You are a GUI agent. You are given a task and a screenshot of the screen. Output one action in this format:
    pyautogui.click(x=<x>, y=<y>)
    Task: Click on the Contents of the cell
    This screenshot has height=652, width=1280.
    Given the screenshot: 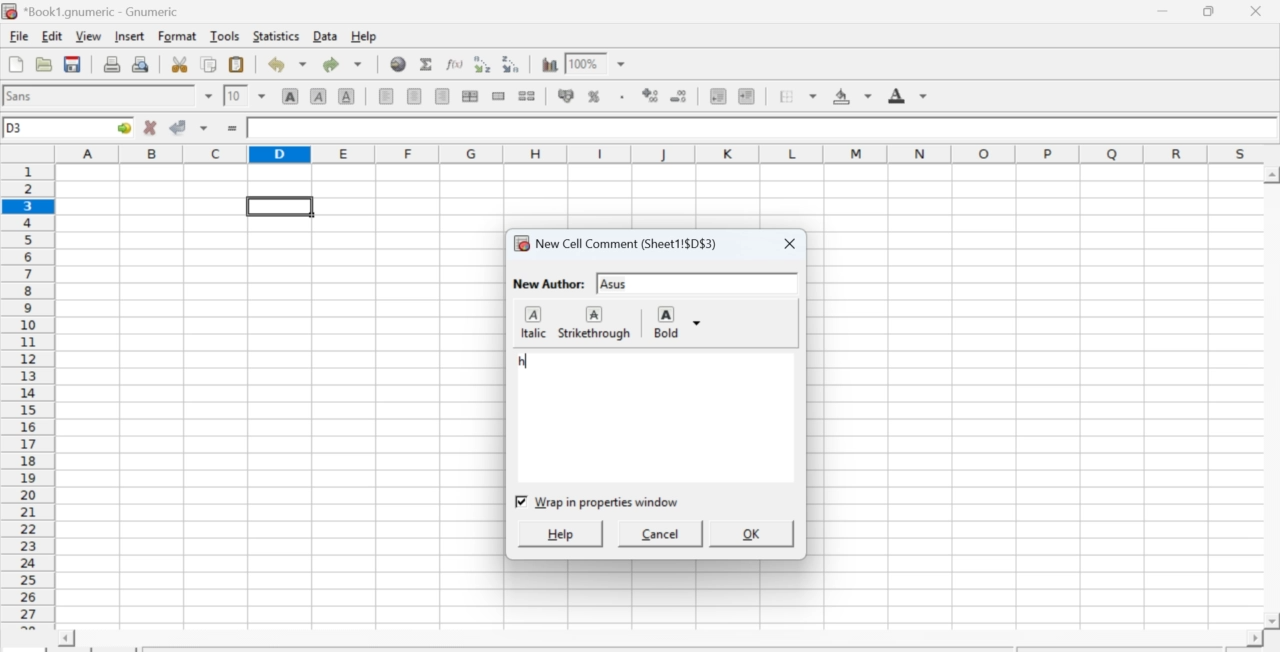 What is the action you would take?
    pyautogui.click(x=754, y=128)
    